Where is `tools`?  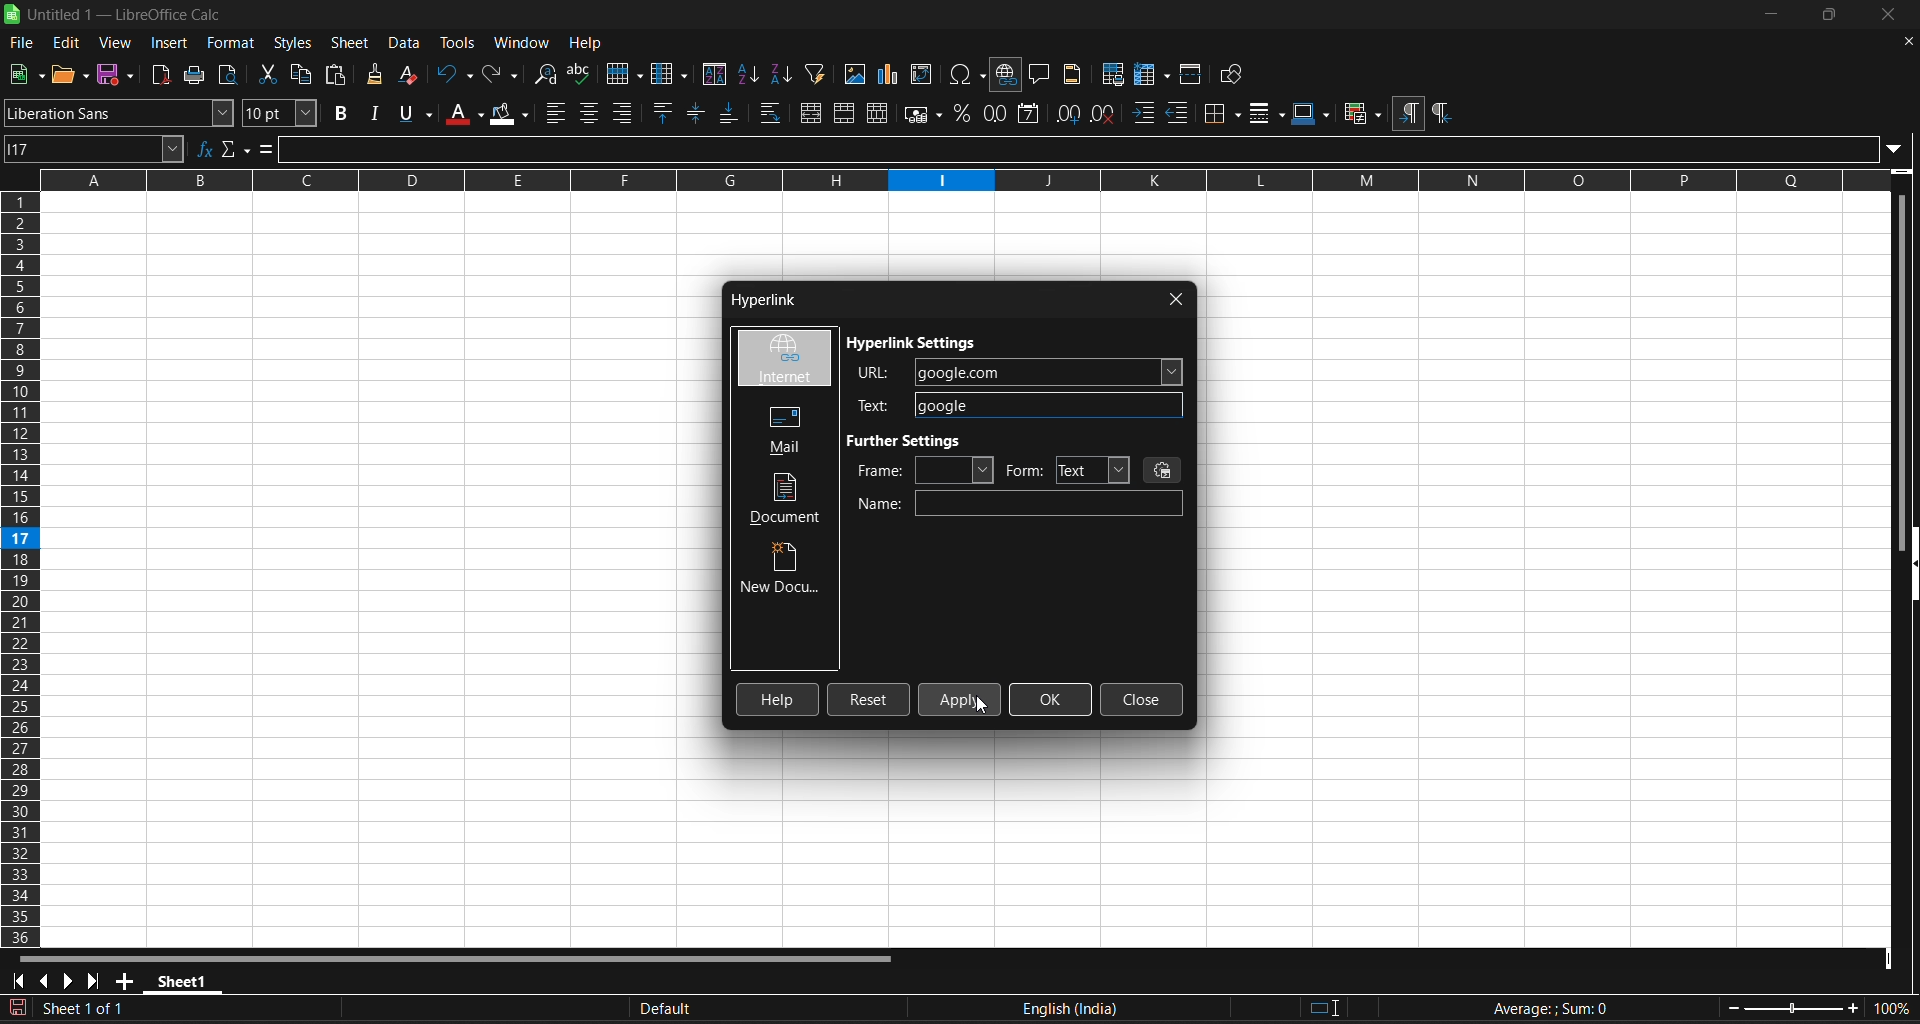 tools is located at coordinates (456, 42).